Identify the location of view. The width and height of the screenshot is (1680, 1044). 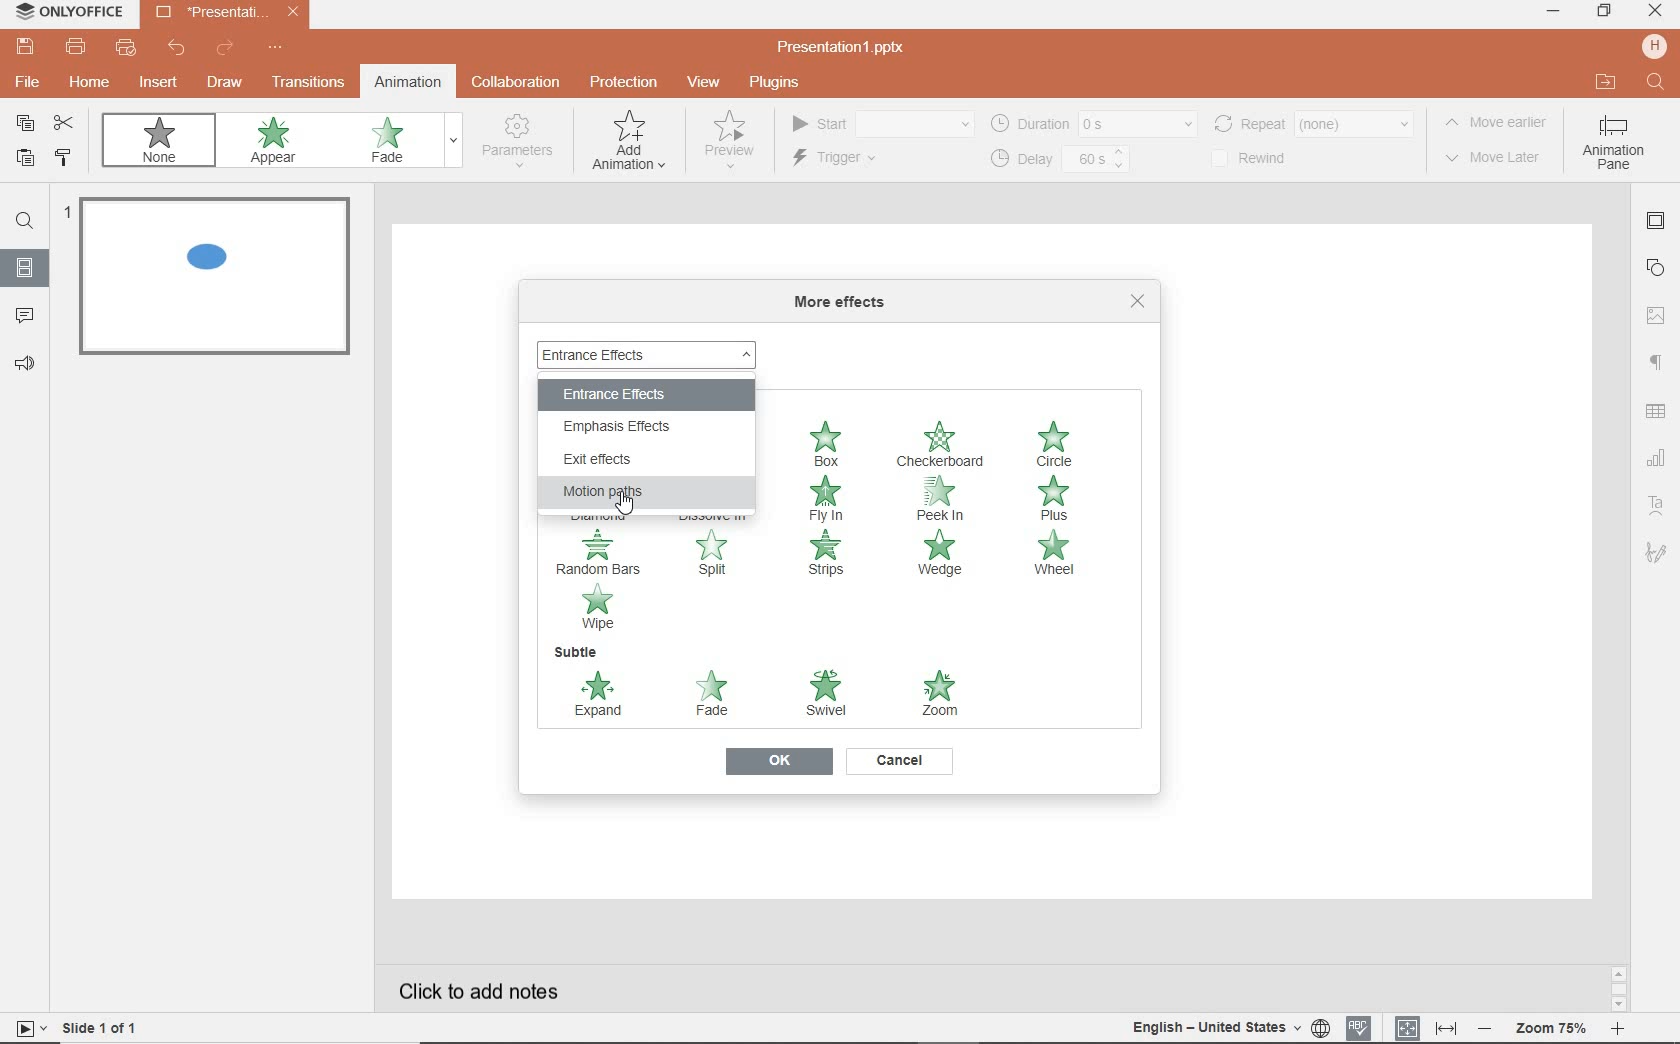
(707, 83).